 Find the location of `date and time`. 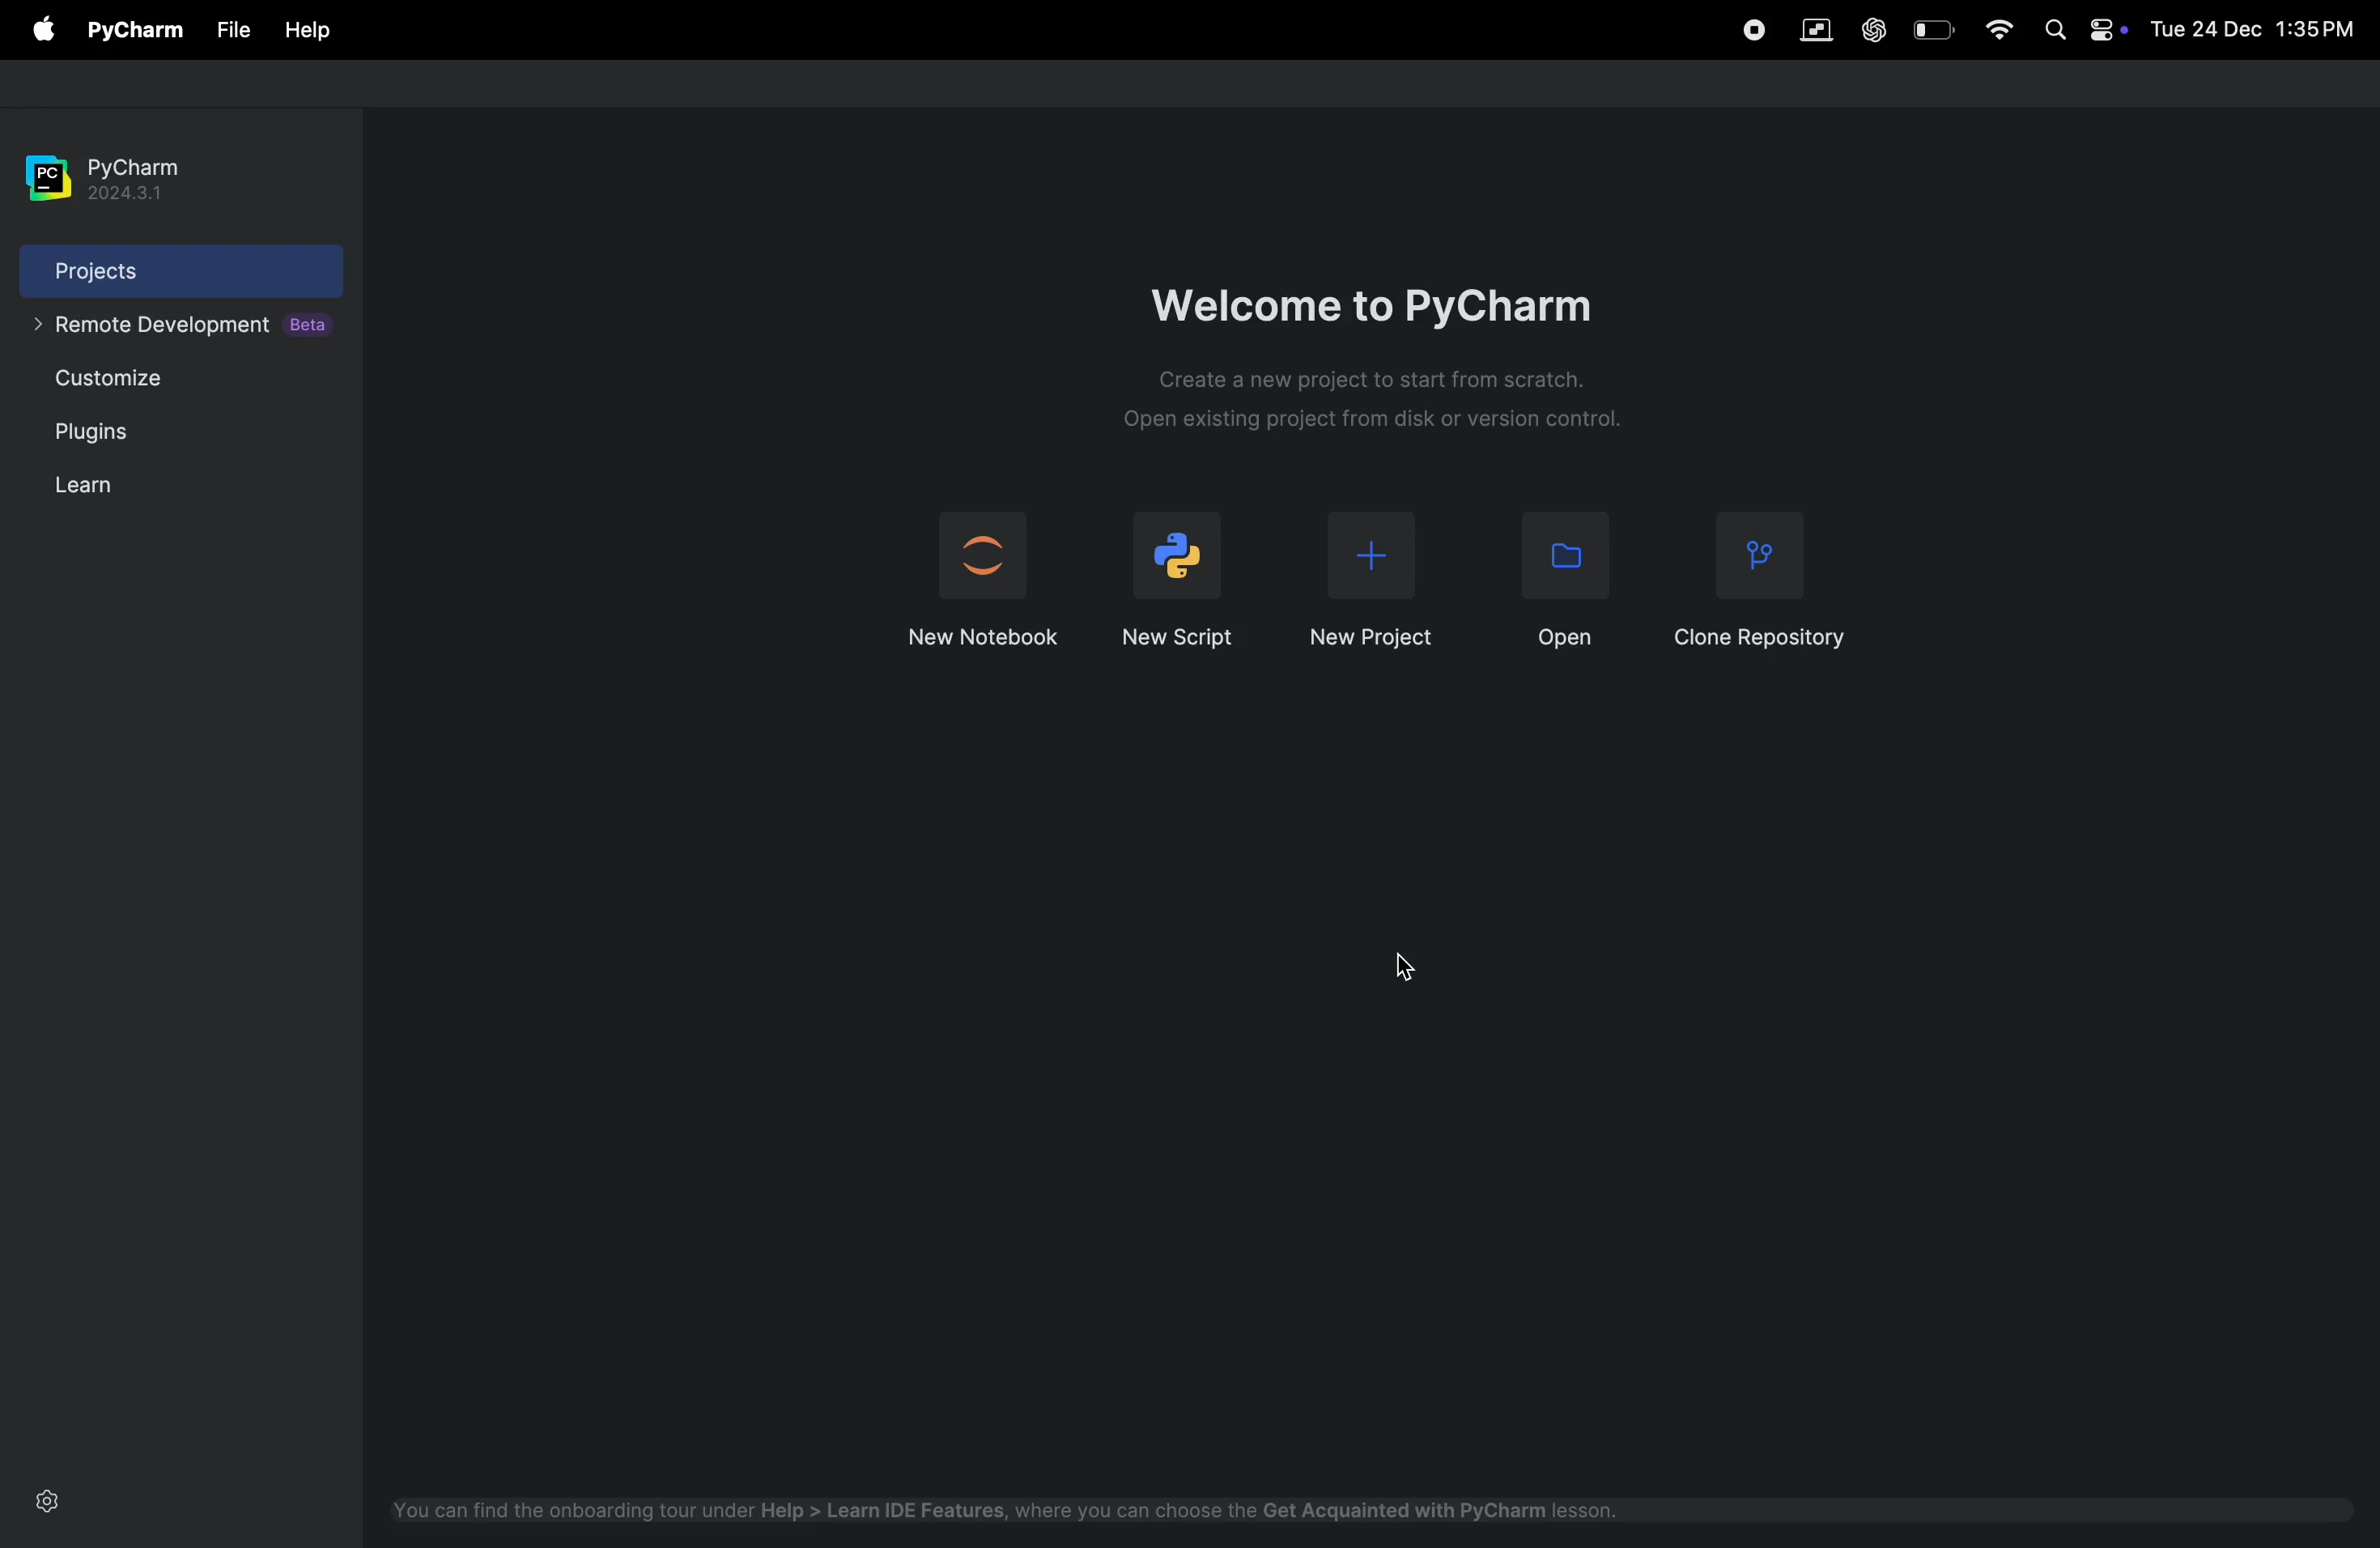

date and time is located at coordinates (2254, 24).